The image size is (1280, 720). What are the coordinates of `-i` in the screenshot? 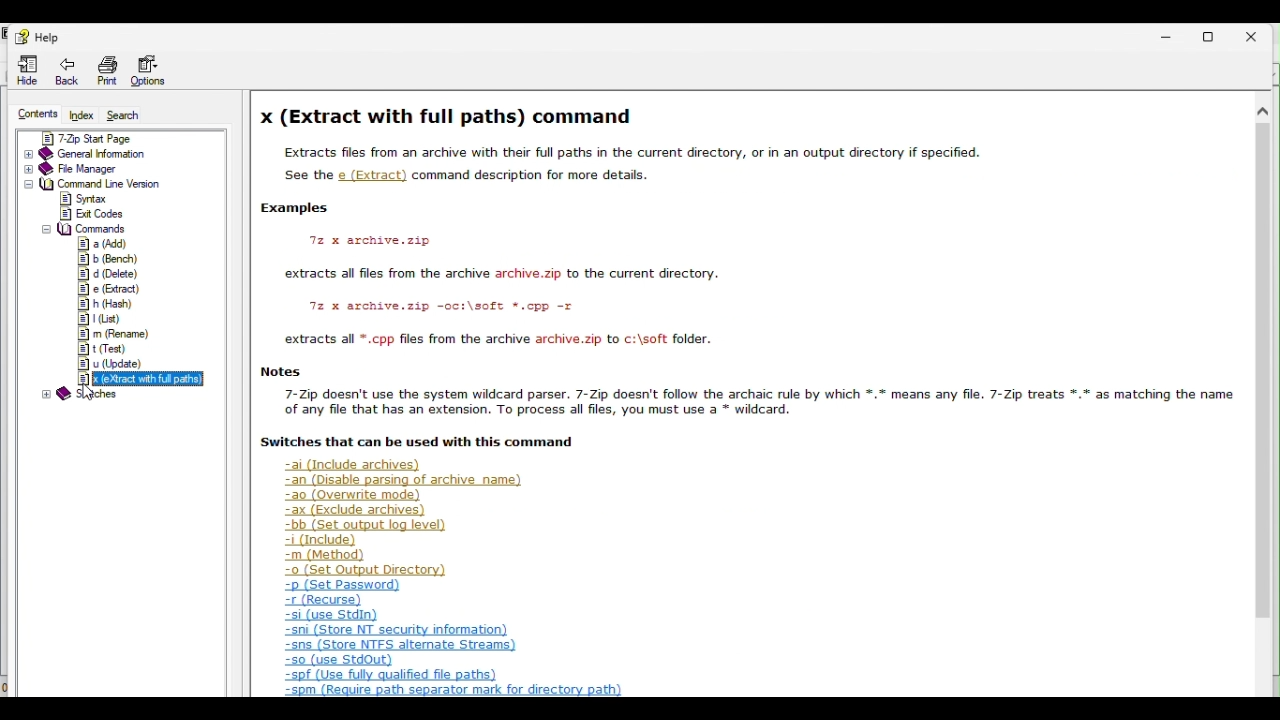 It's located at (320, 540).